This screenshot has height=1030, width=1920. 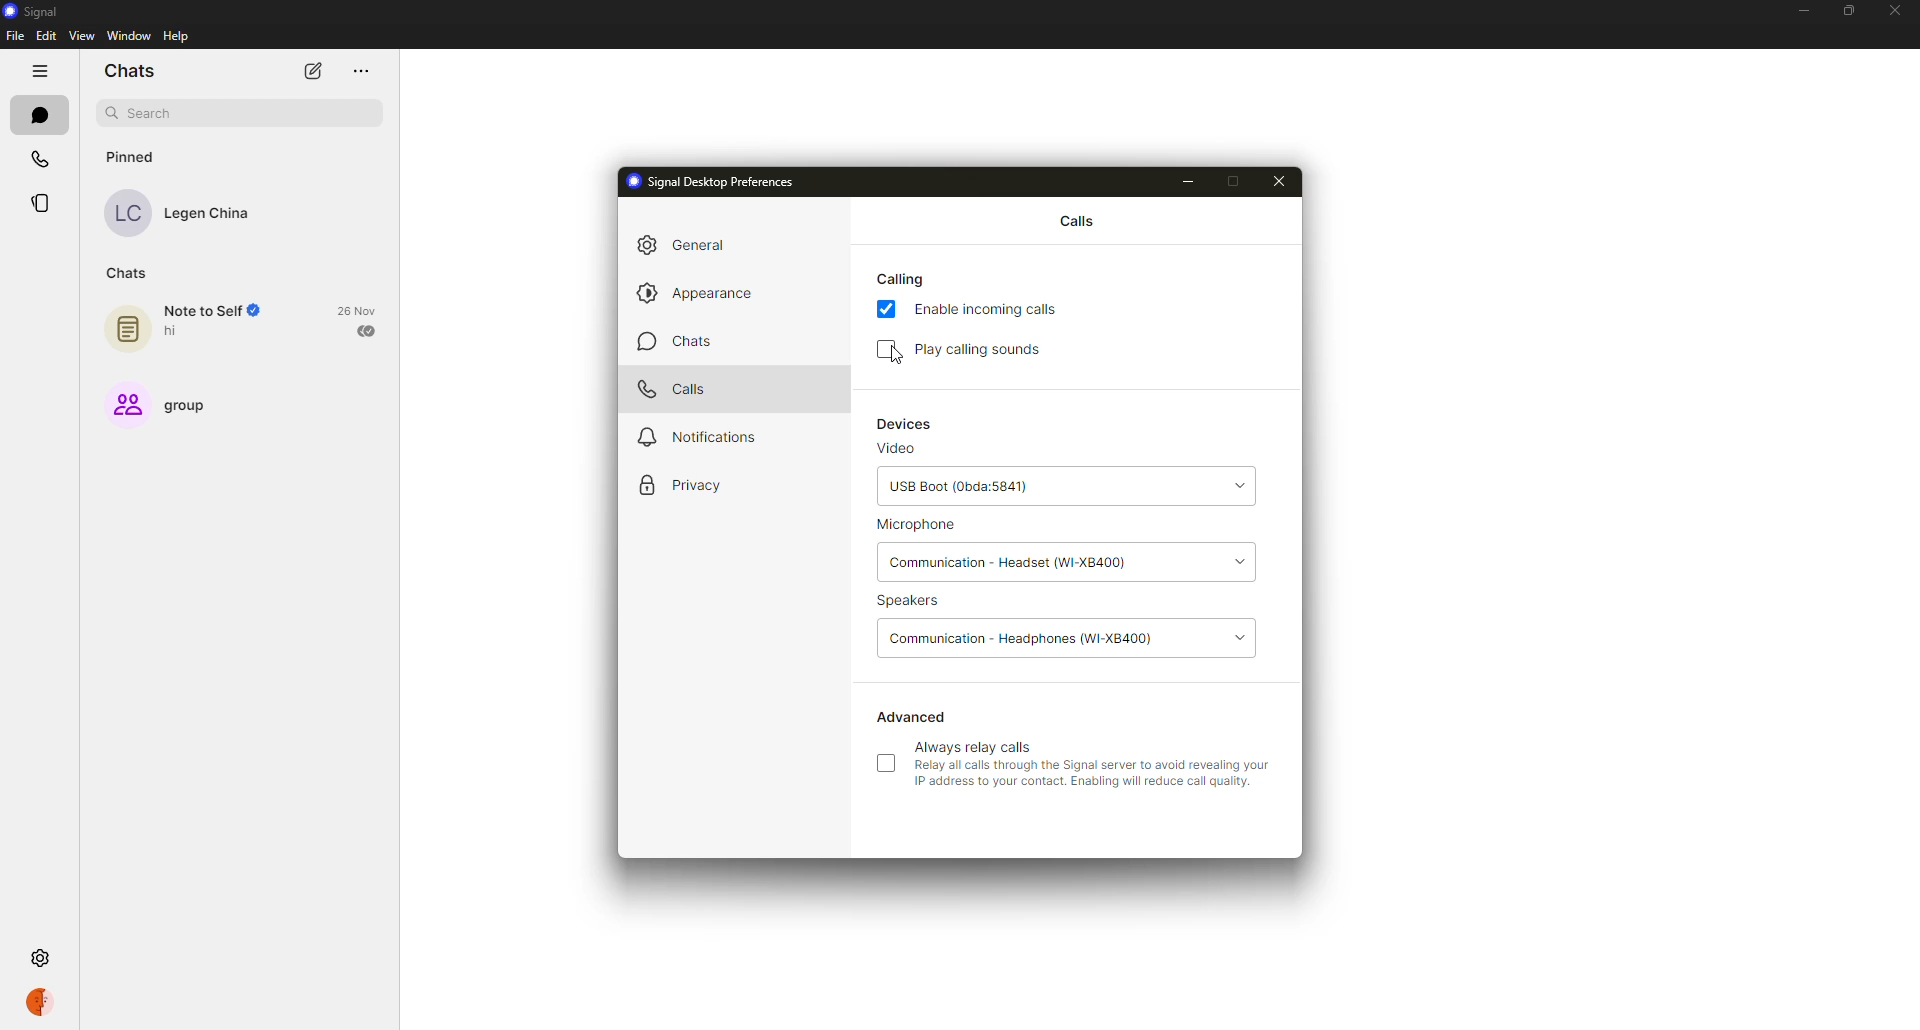 I want to click on play calling sounds, so click(x=984, y=350).